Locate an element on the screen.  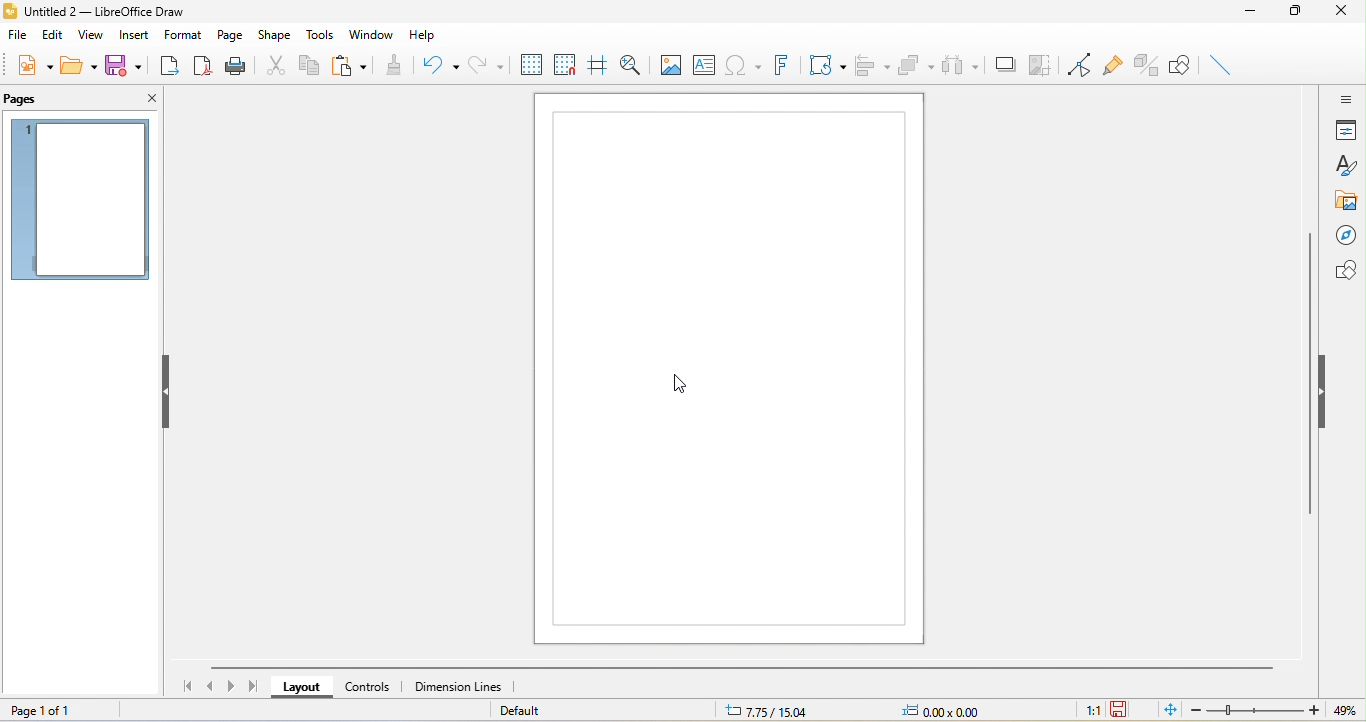
display grid is located at coordinates (532, 64).